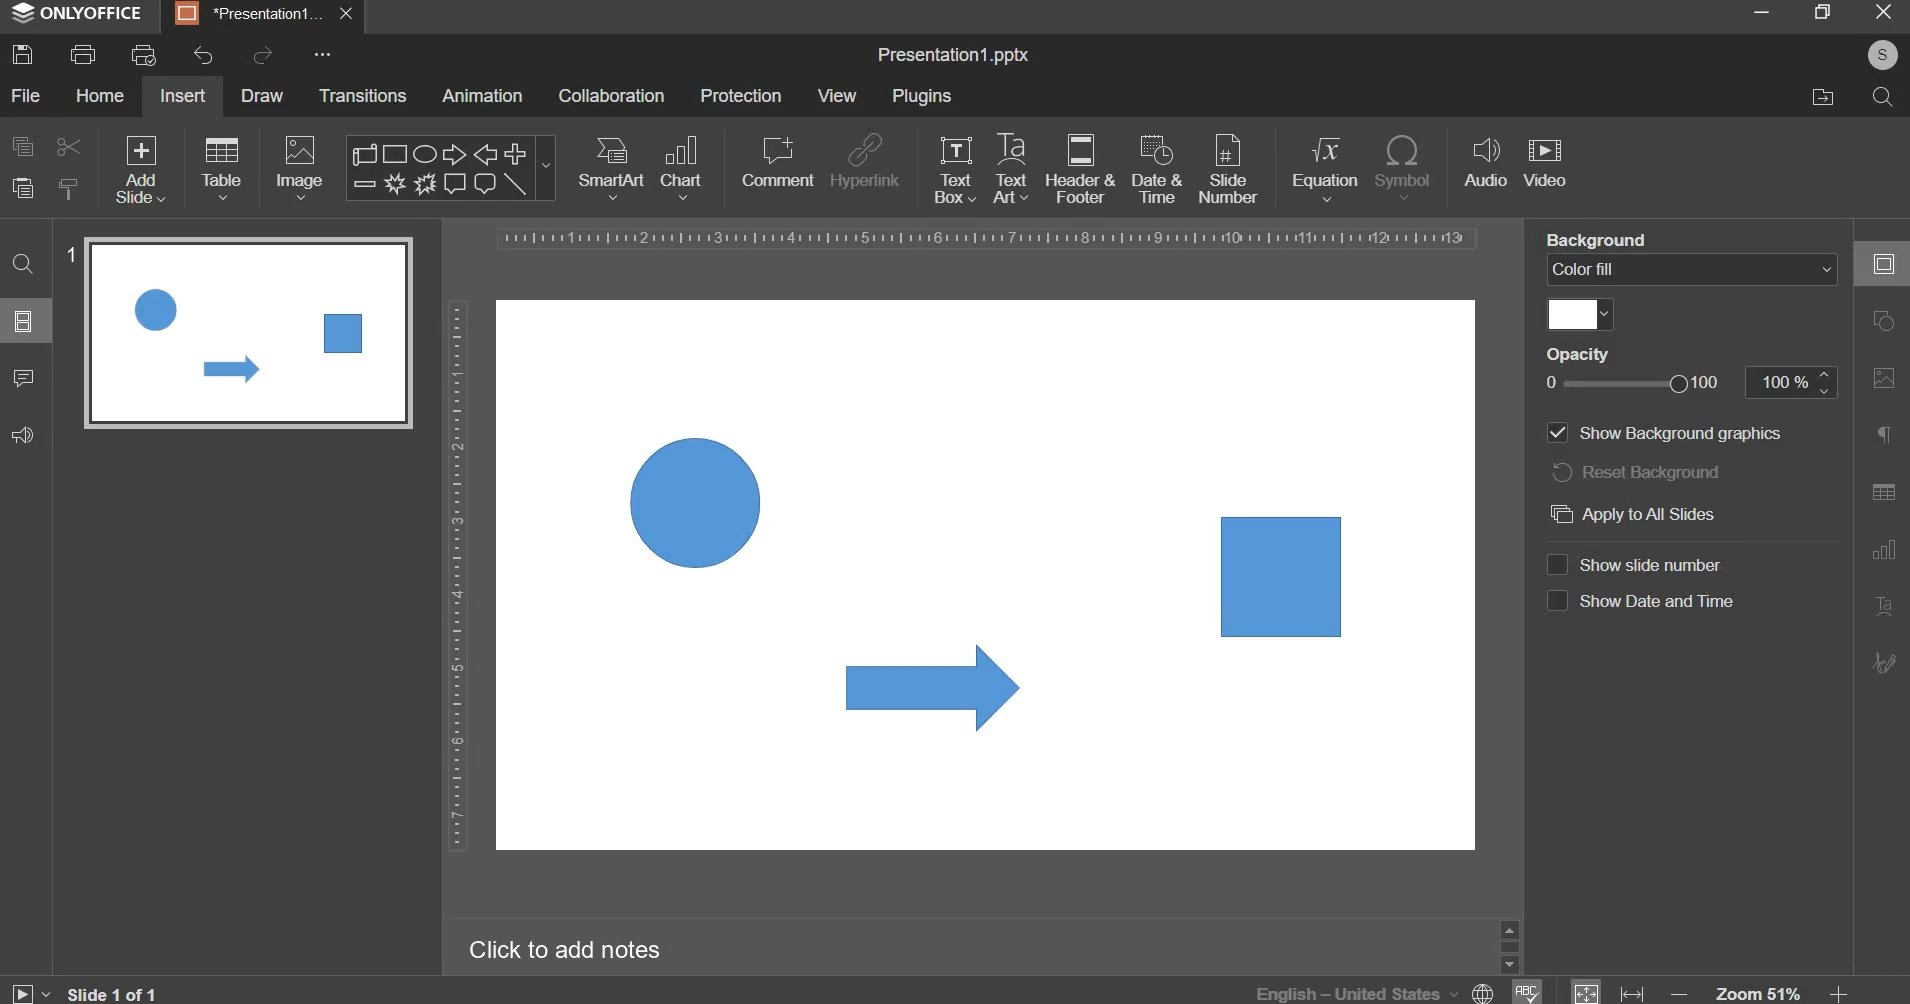 This screenshot has height=1004, width=1910. I want to click on image setting, so click(1881, 374).